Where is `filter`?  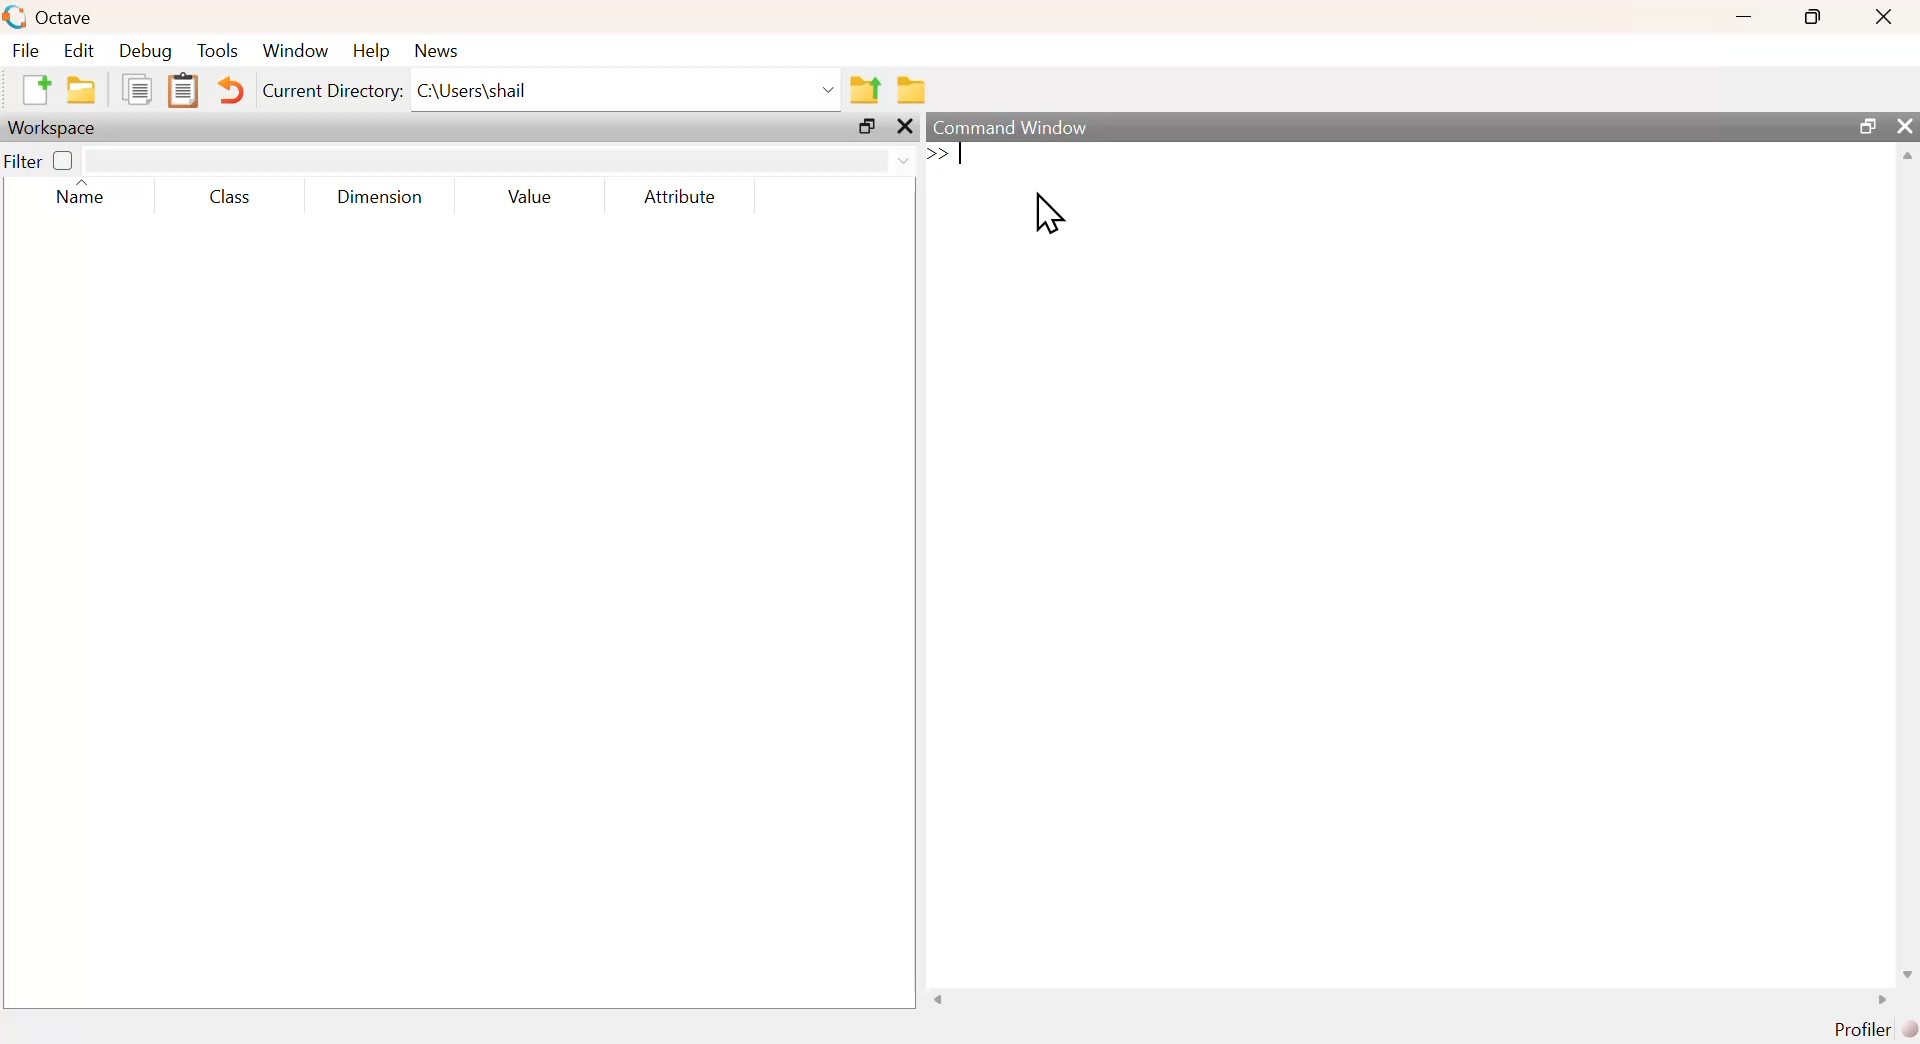 filter is located at coordinates (501, 160).